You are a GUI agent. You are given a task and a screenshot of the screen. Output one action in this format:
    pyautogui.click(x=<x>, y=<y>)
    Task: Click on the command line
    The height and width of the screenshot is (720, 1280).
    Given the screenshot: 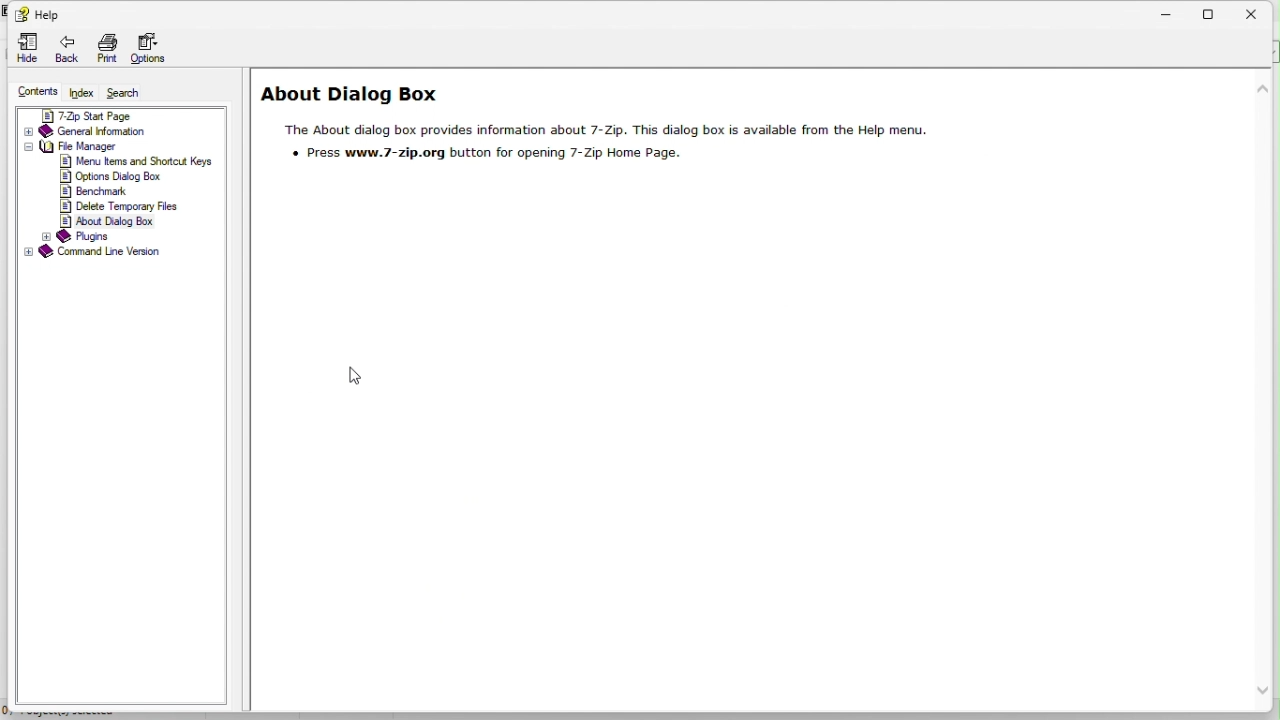 What is the action you would take?
    pyautogui.click(x=106, y=251)
    